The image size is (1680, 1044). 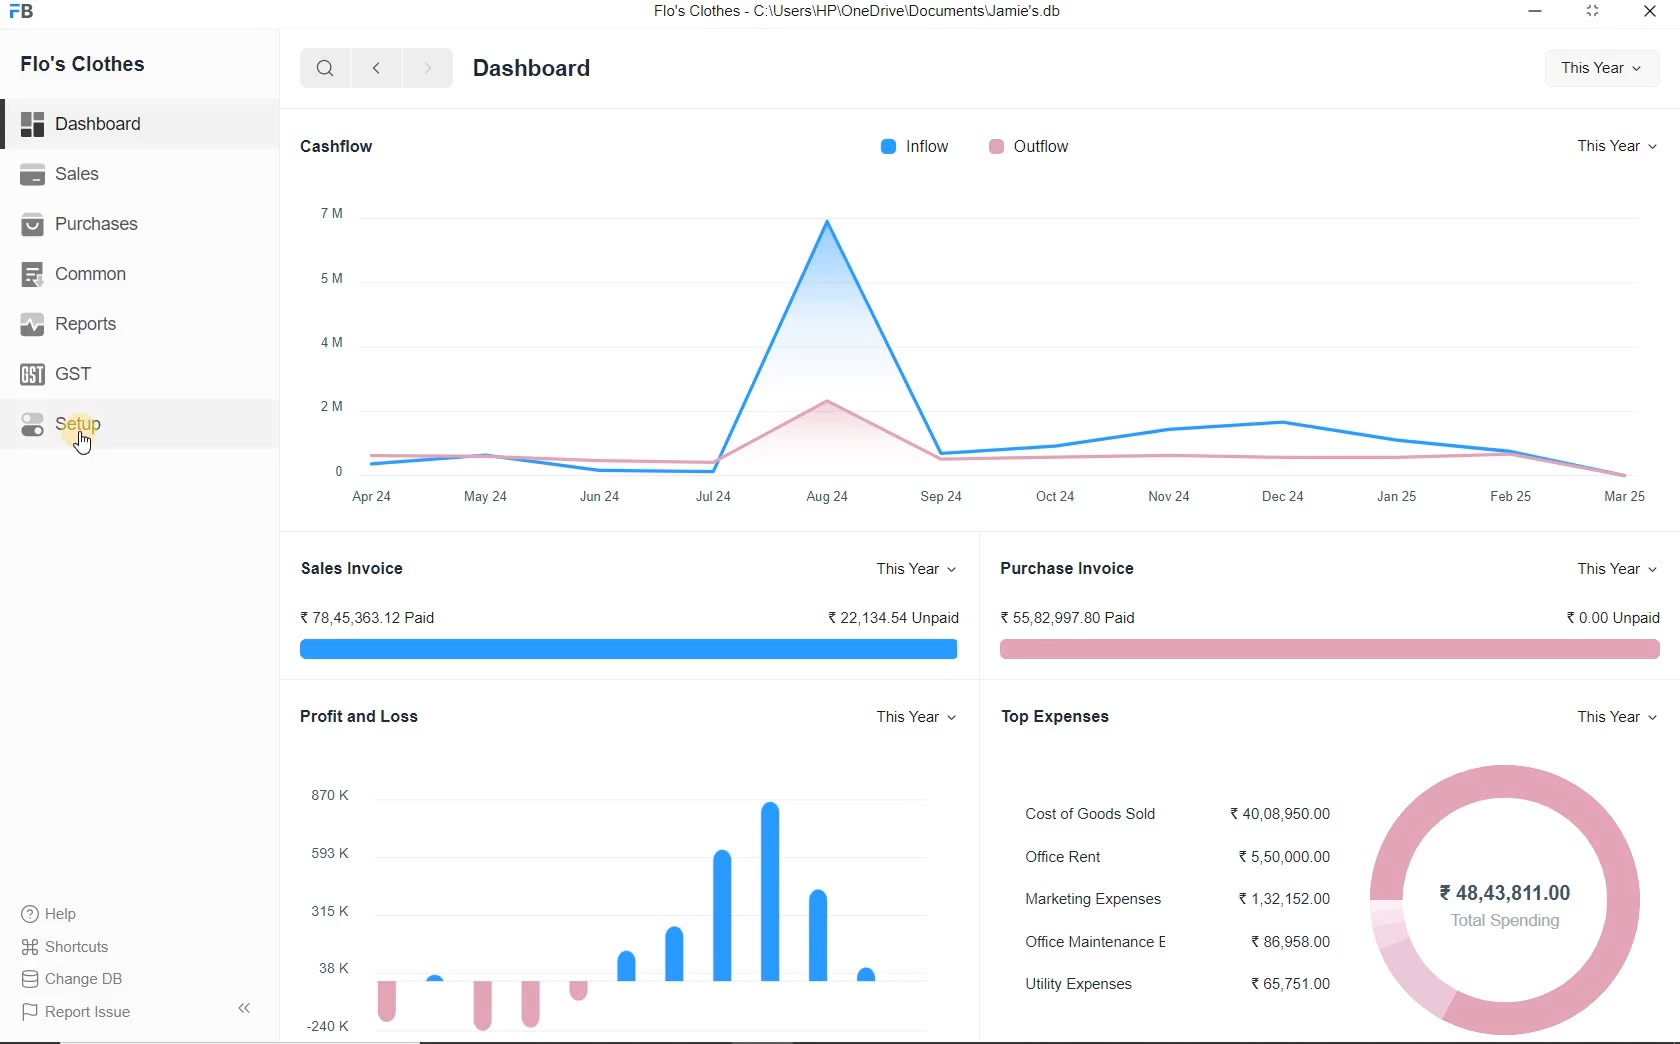 I want to click on Purchases, so click(x=139, y=221).